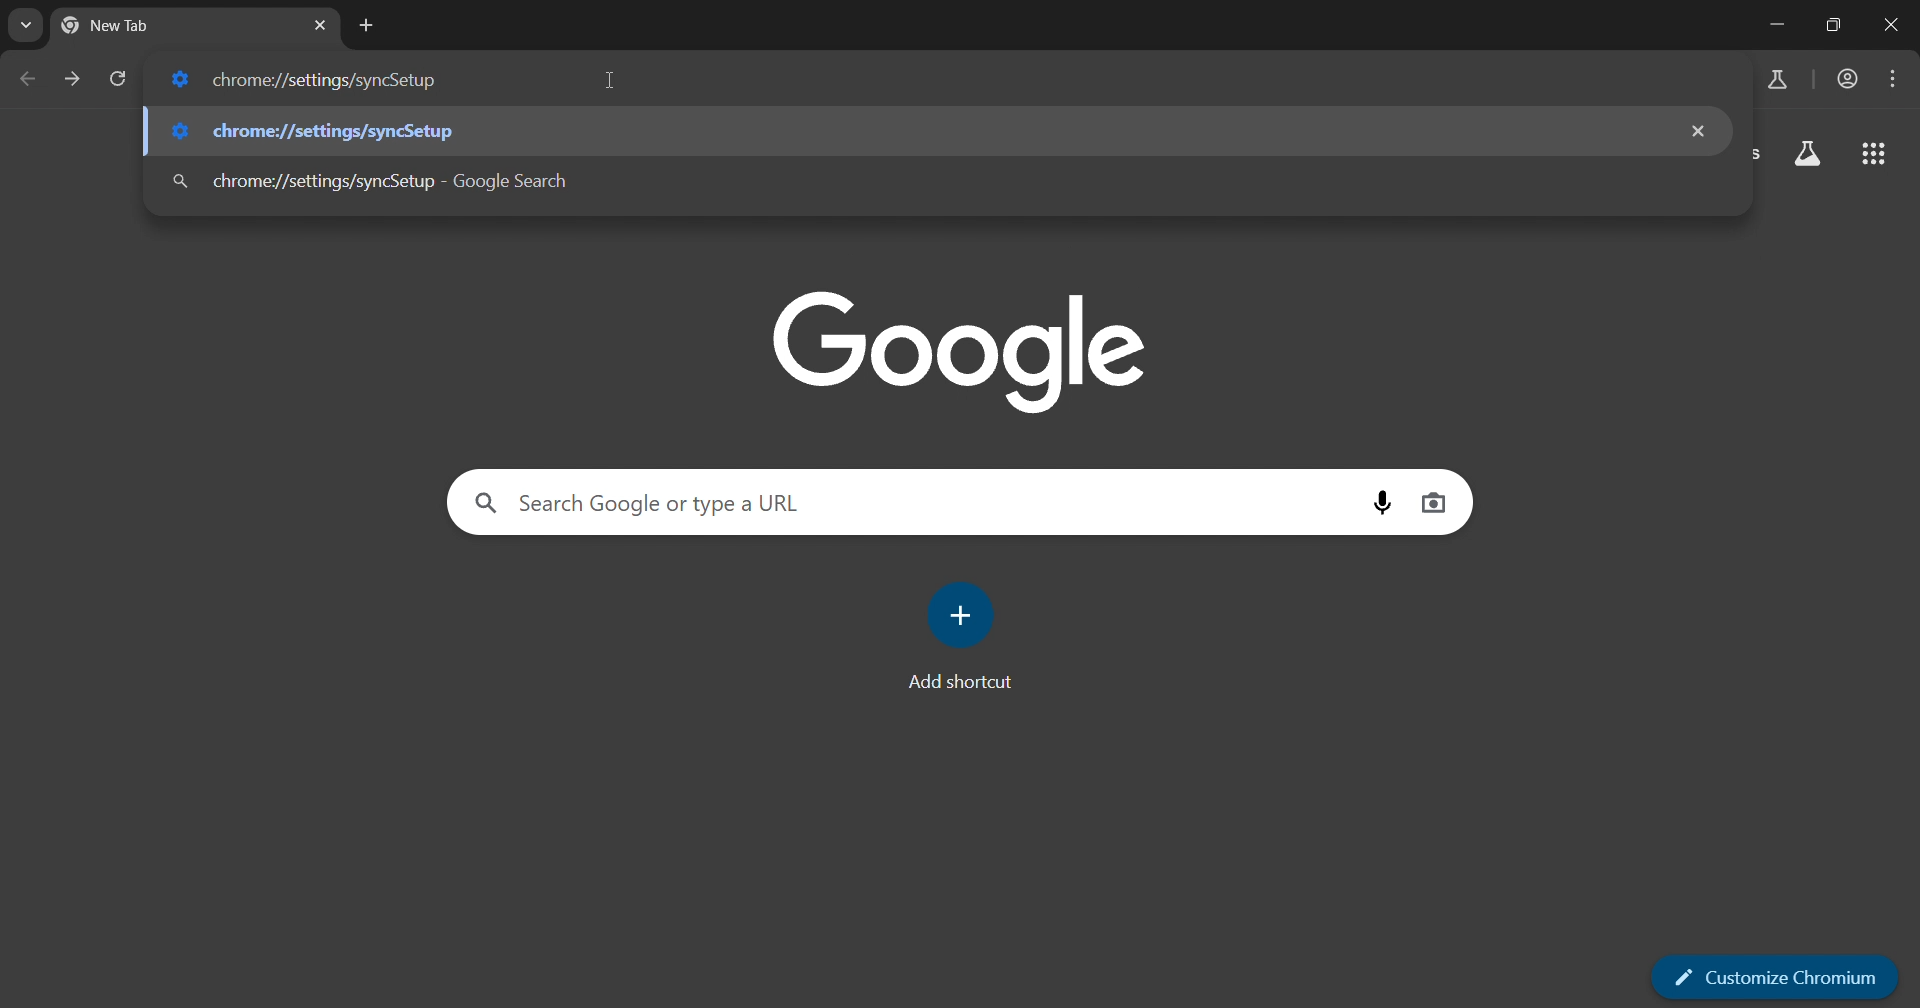  What do you see at coordinates (904, 502) in the screenshot?
I see `search google or type a URL` at bounding box center [904, 502].